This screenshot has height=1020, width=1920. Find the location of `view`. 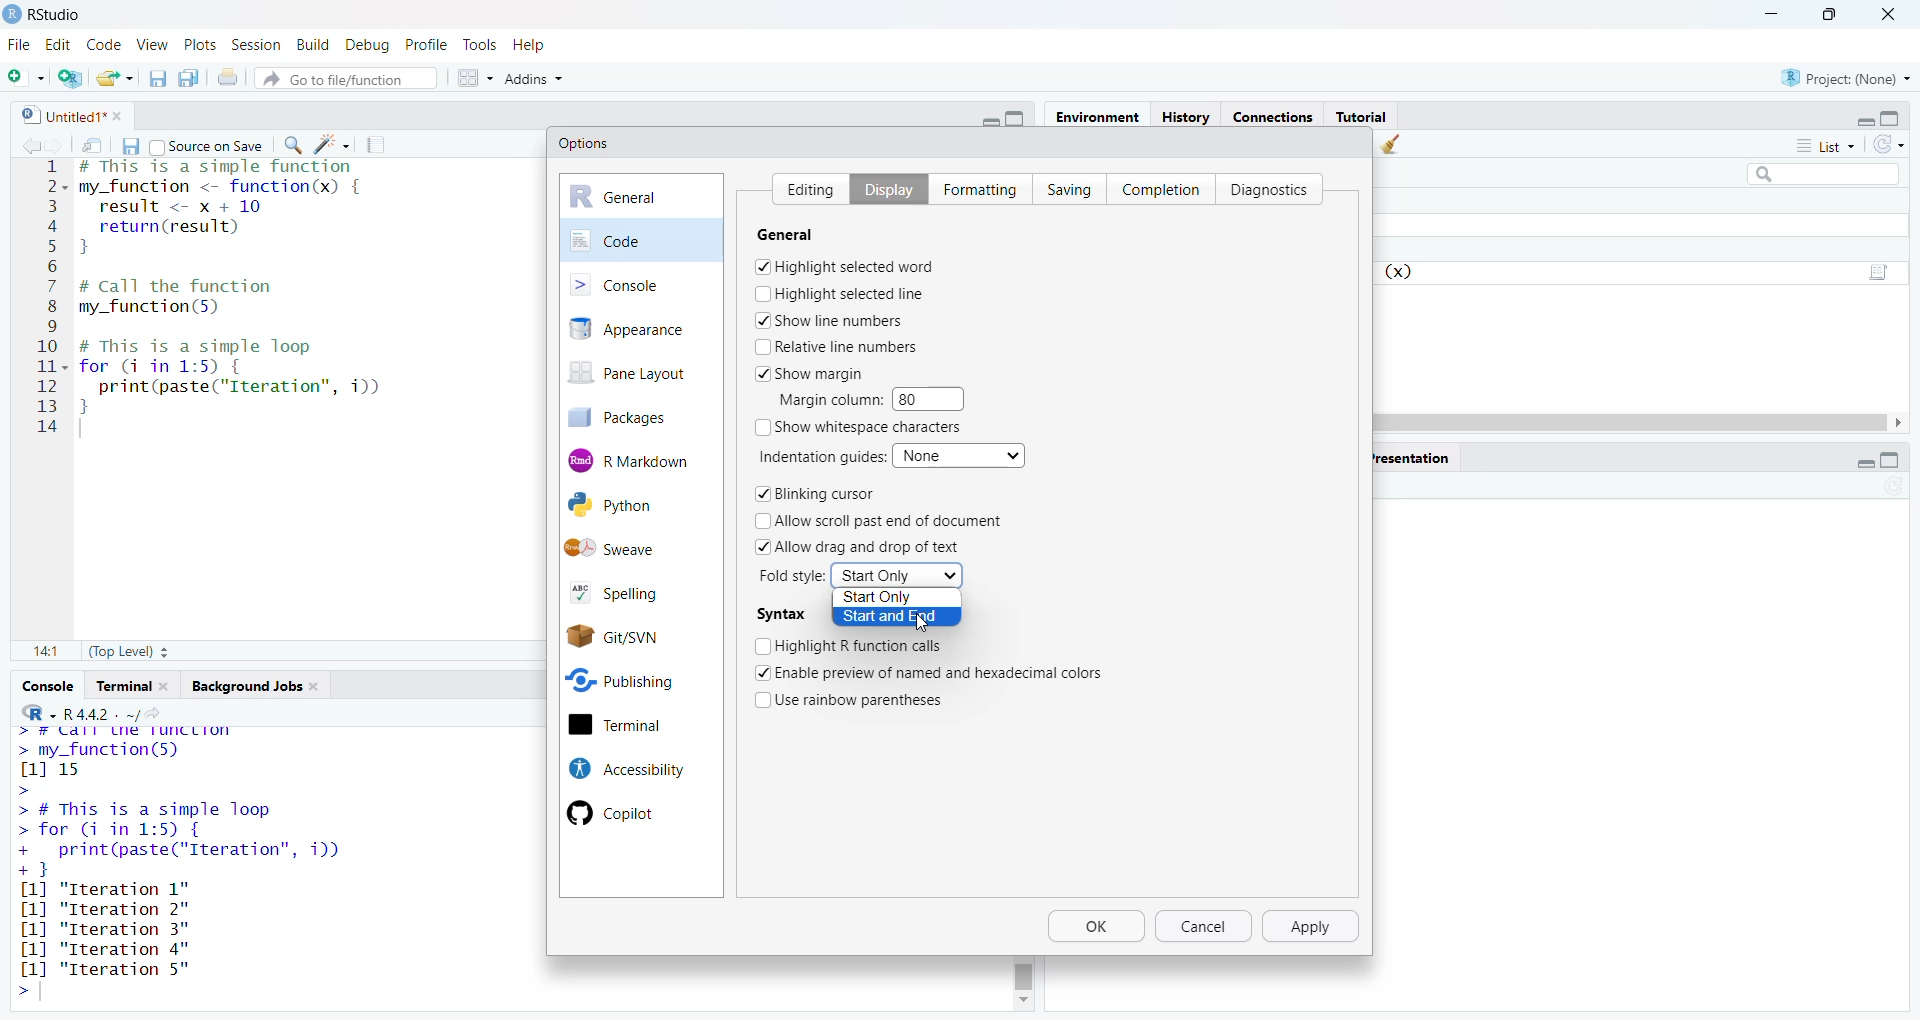

view is located at coordinates (152, 44).